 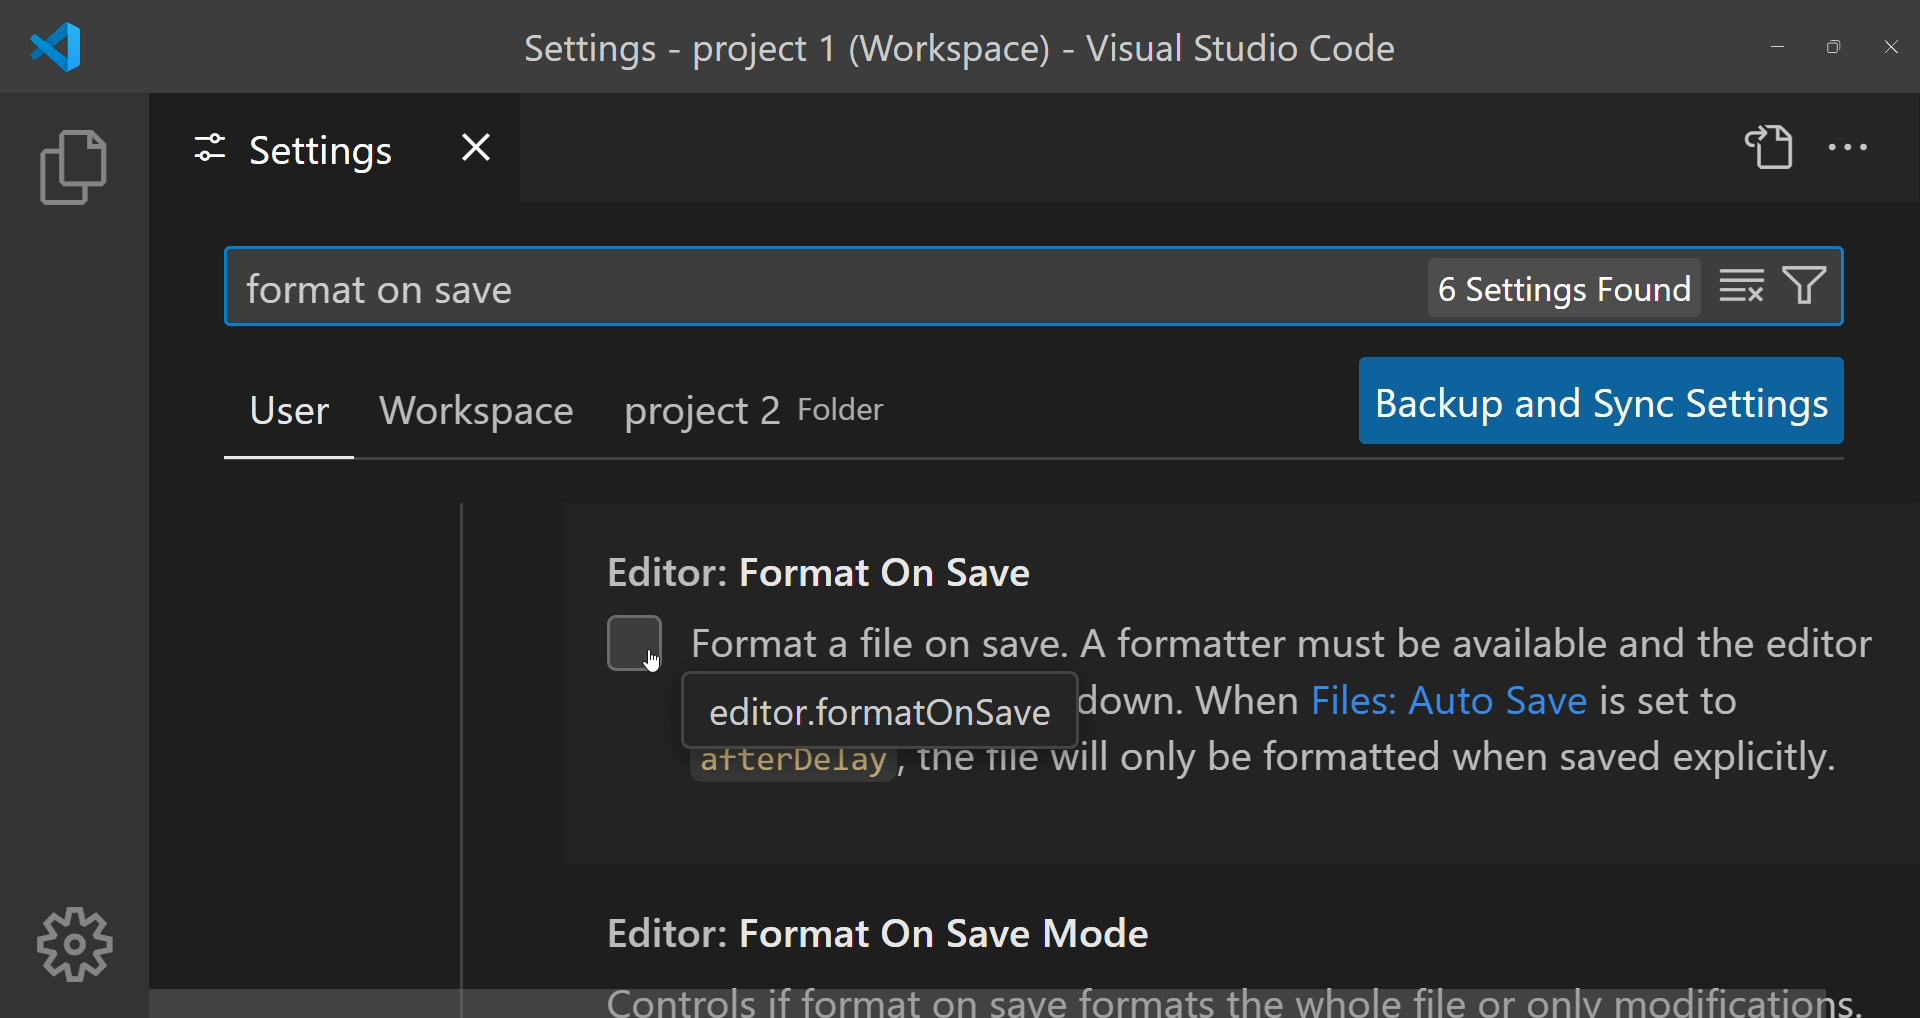 I want to click on workplace, so click(x=475, y=410).